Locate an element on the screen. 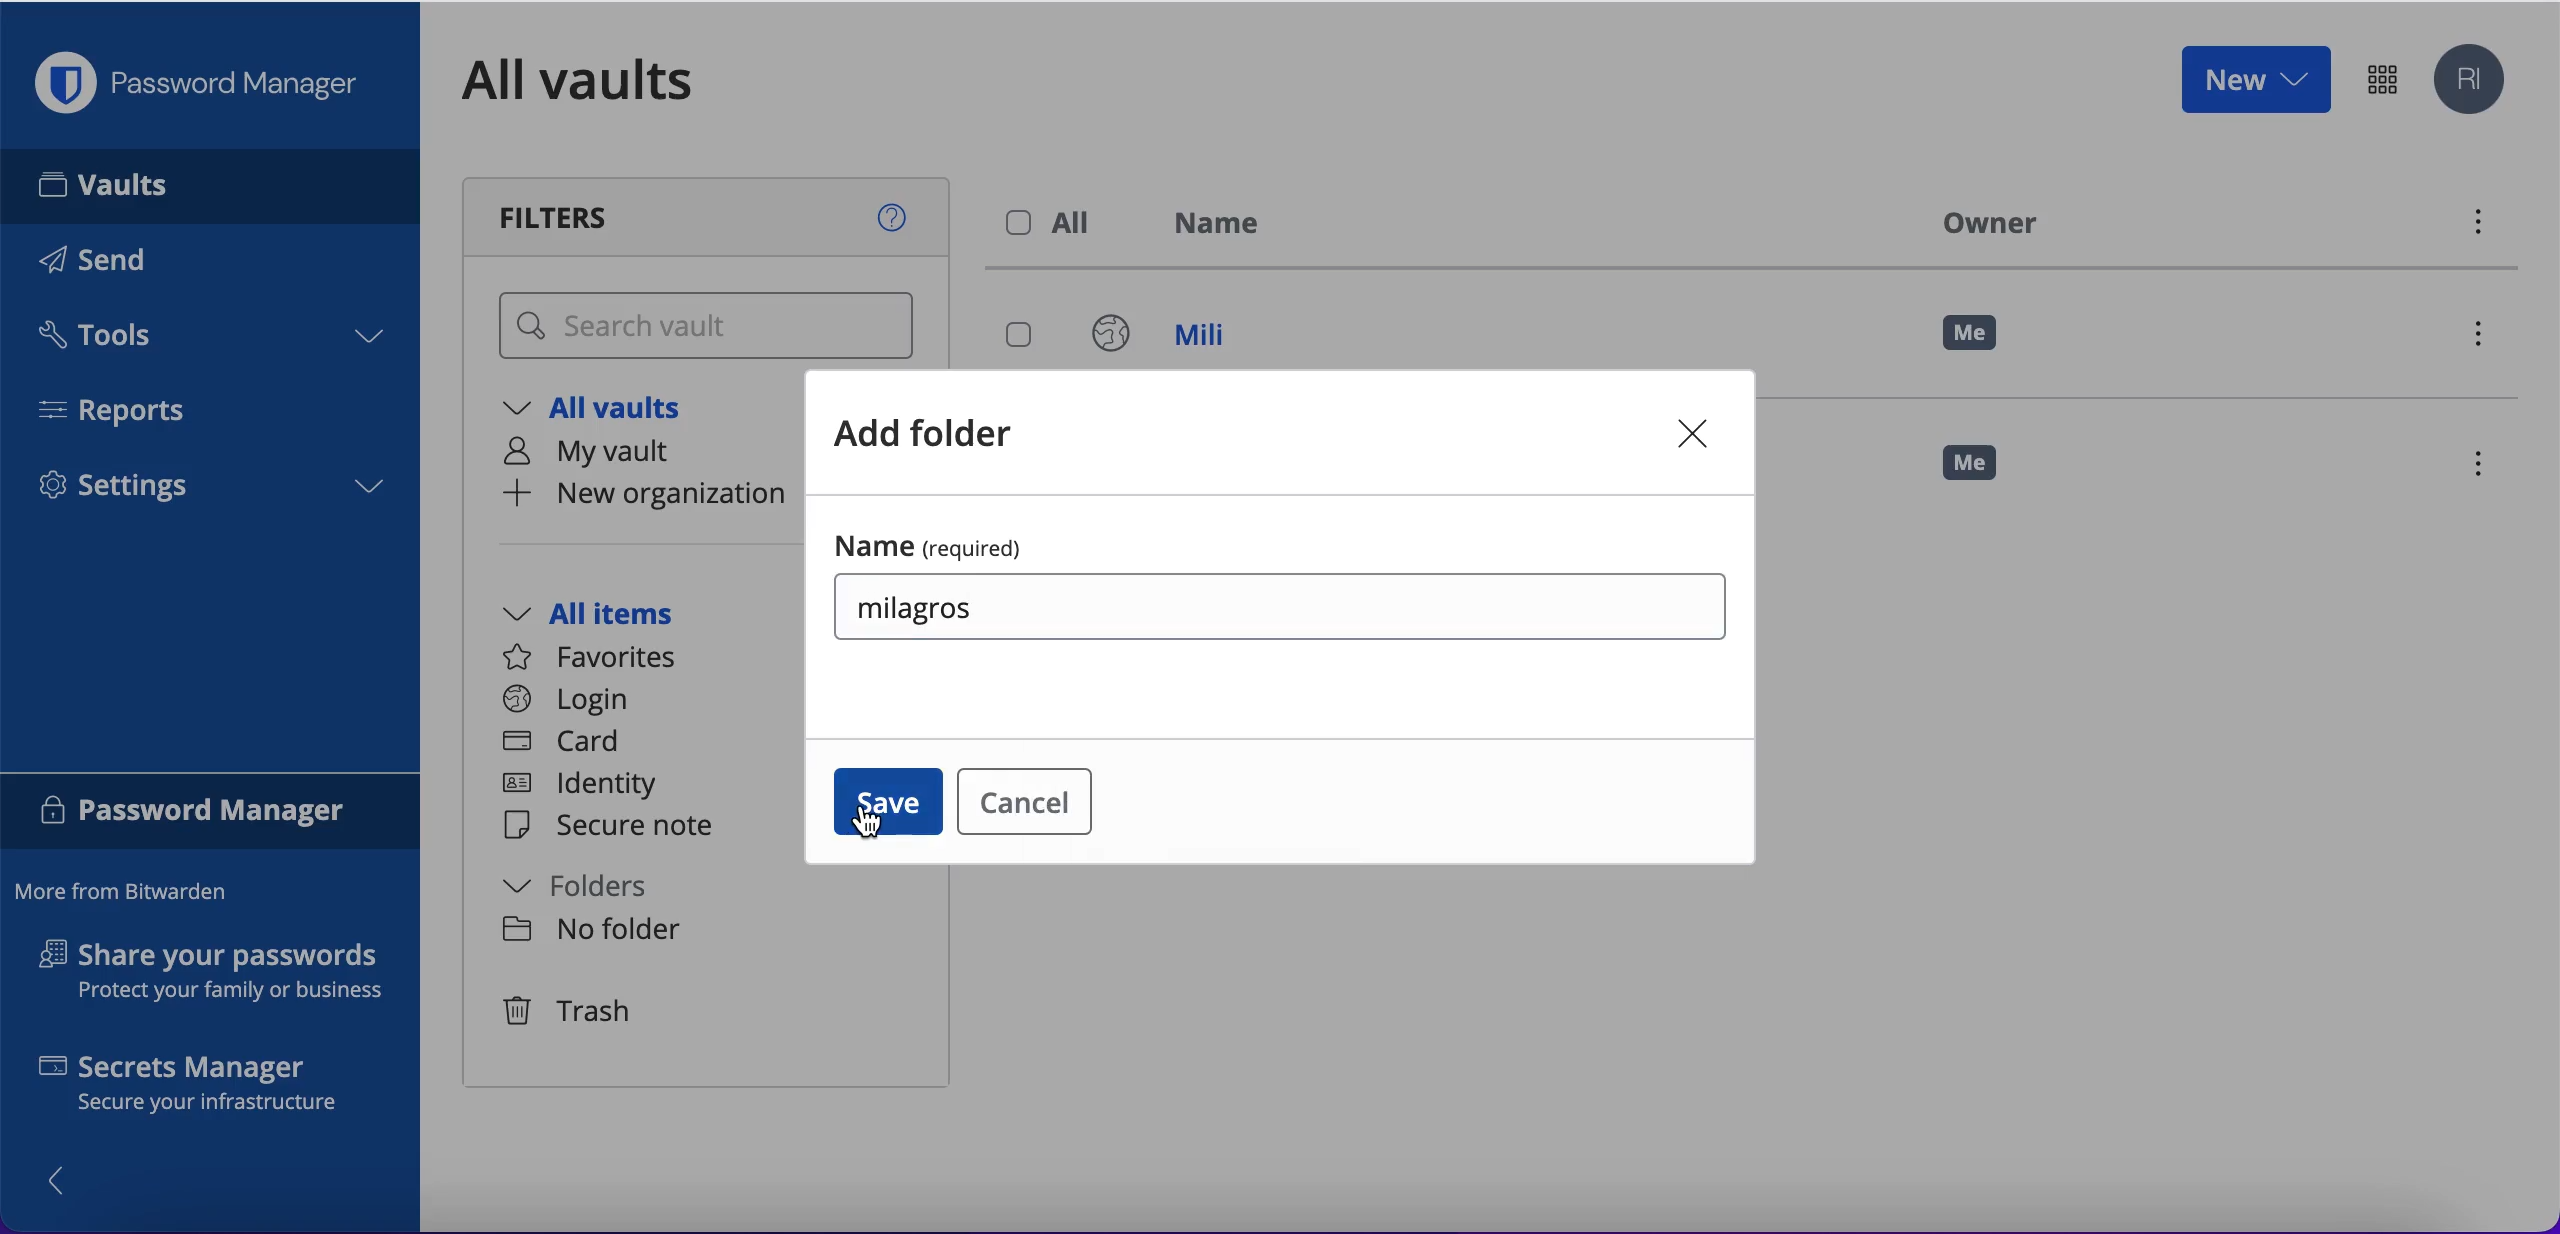 The height and width of the screenshot is (1234, 2560). mili is located at coordinates (1179, 339).